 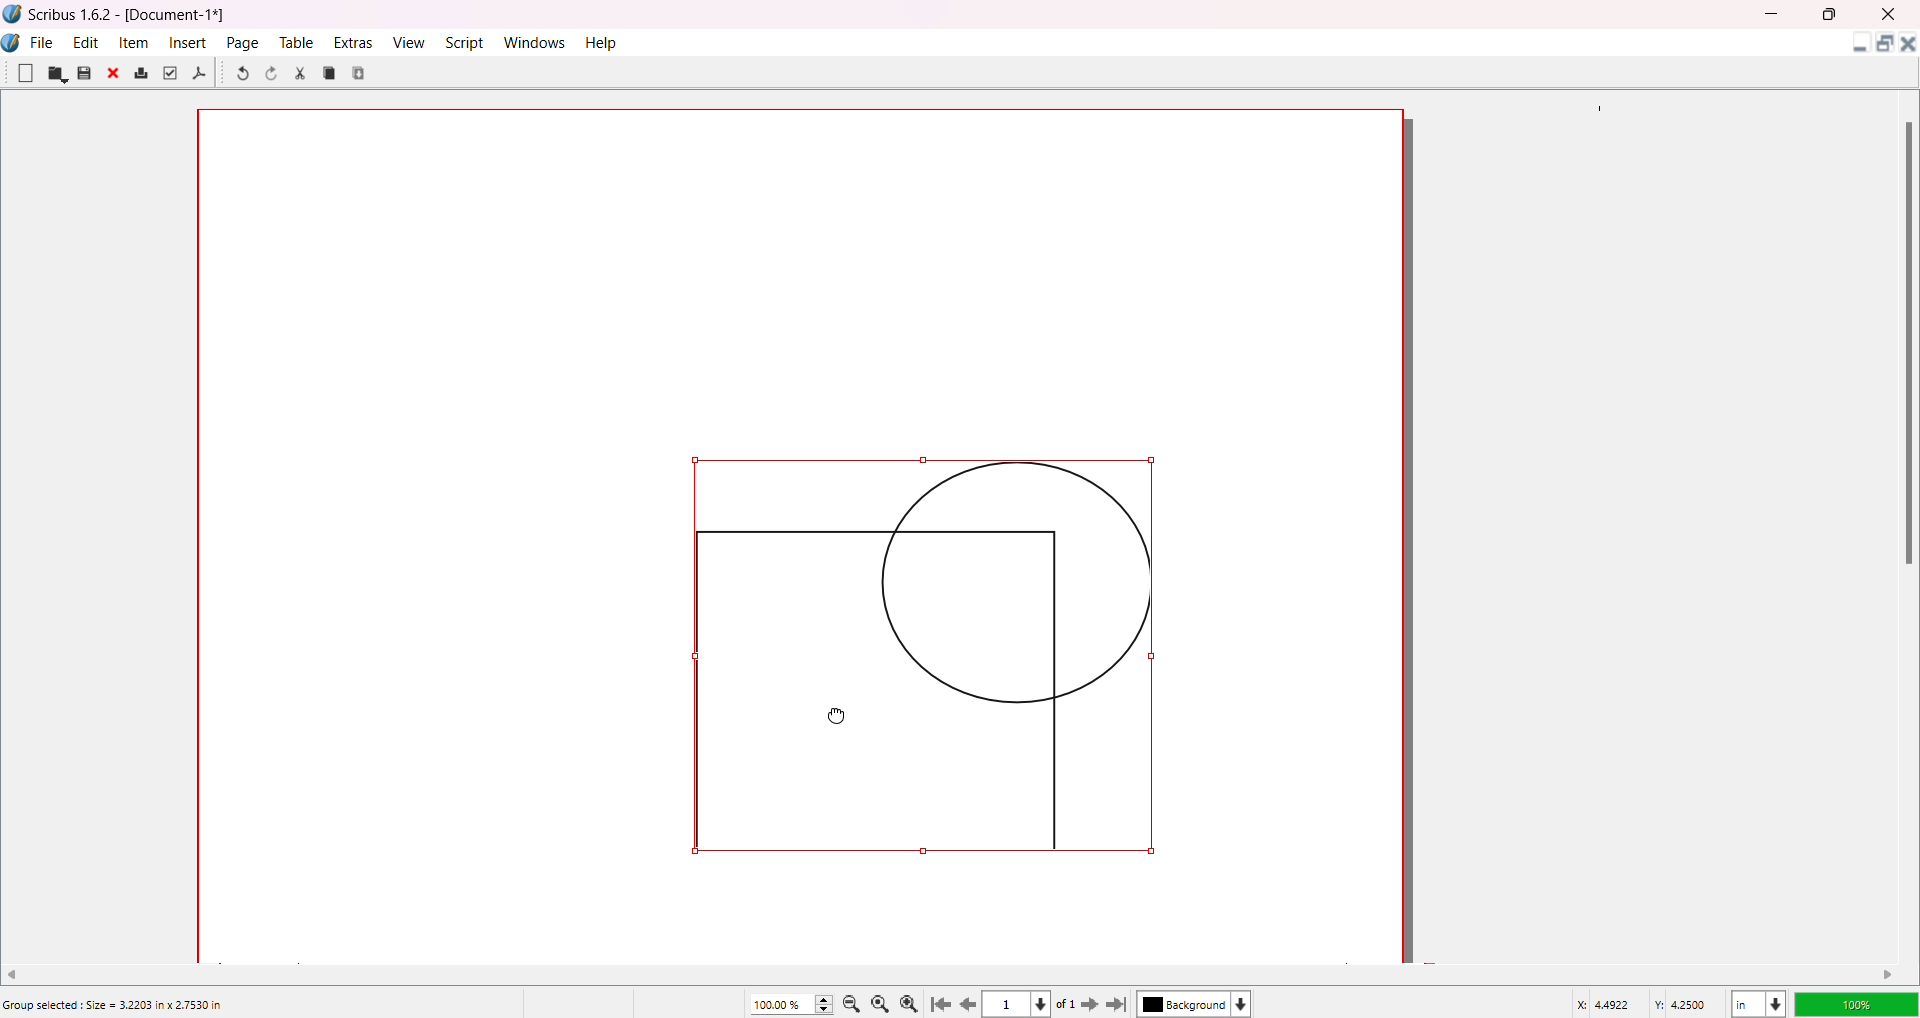 I want to click on Help, so click(x=603, y=42).